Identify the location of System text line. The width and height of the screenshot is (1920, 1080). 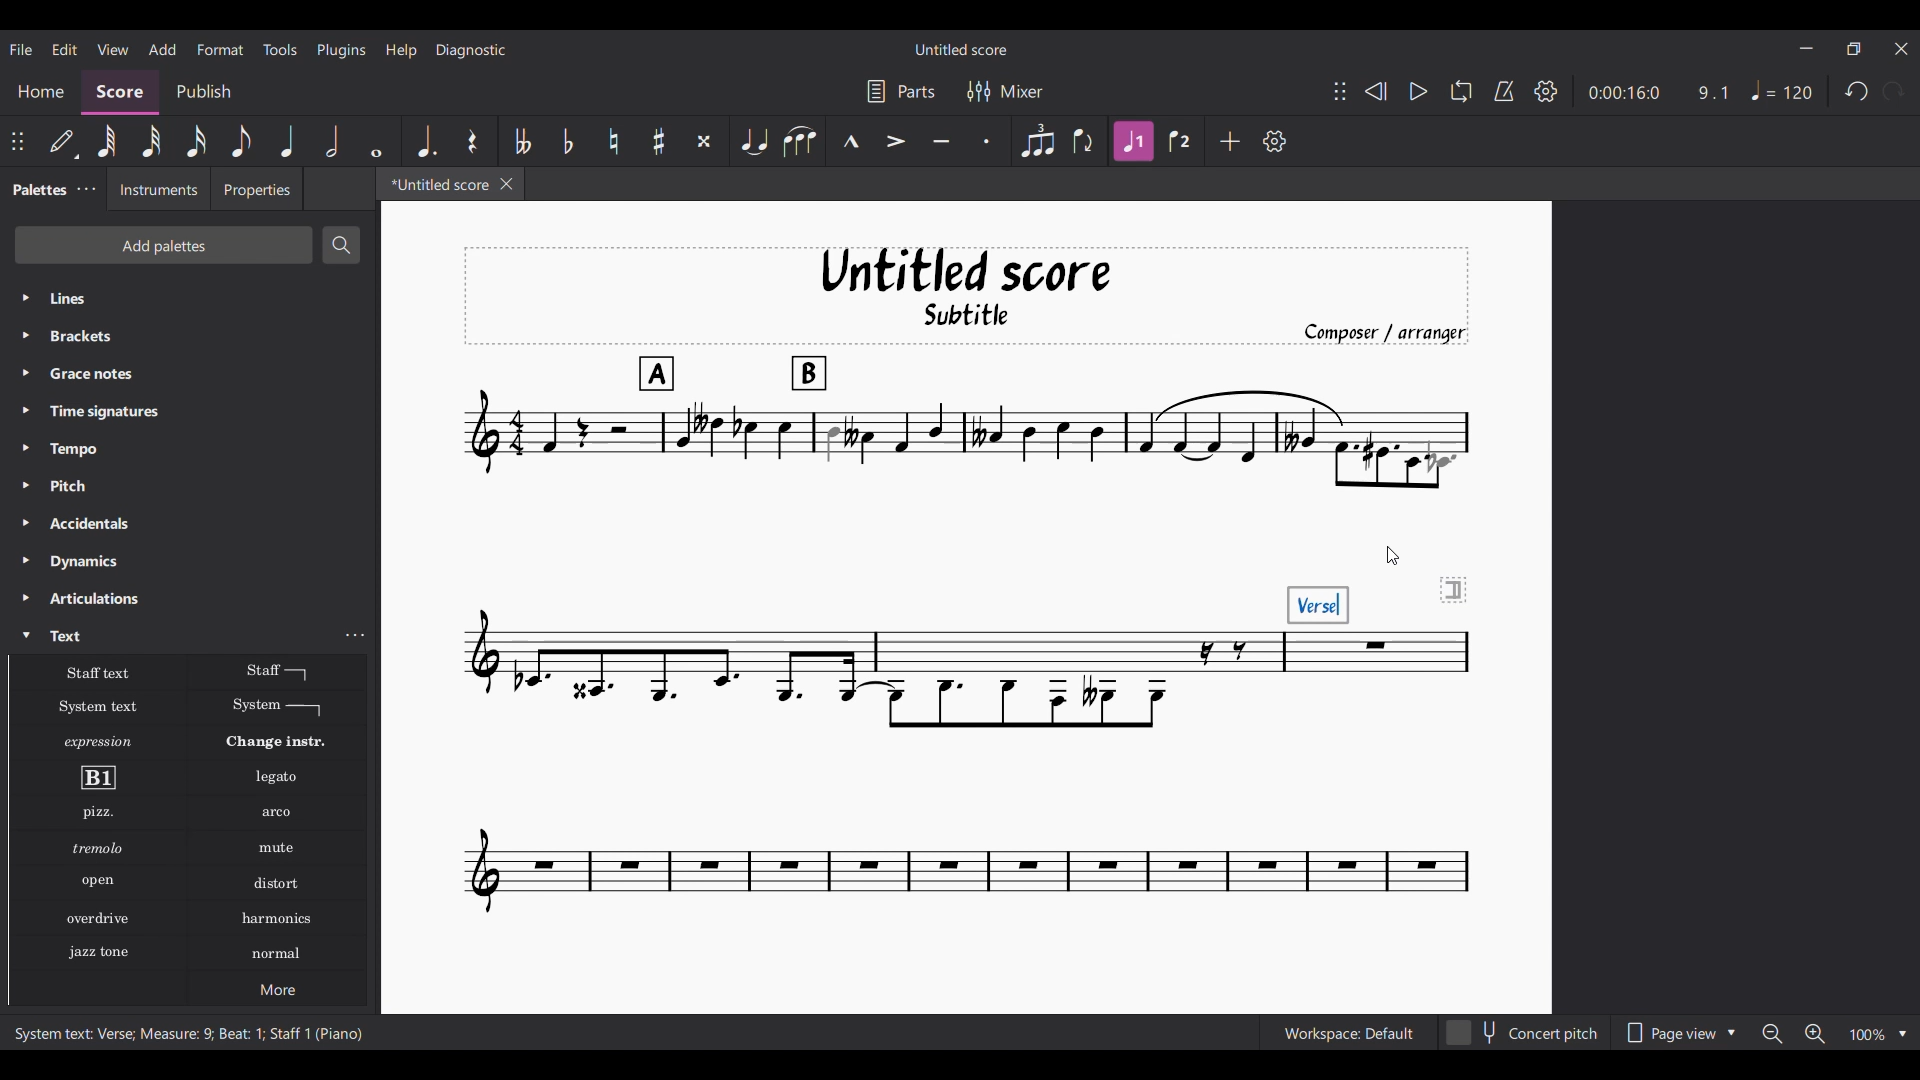
(277, 707).